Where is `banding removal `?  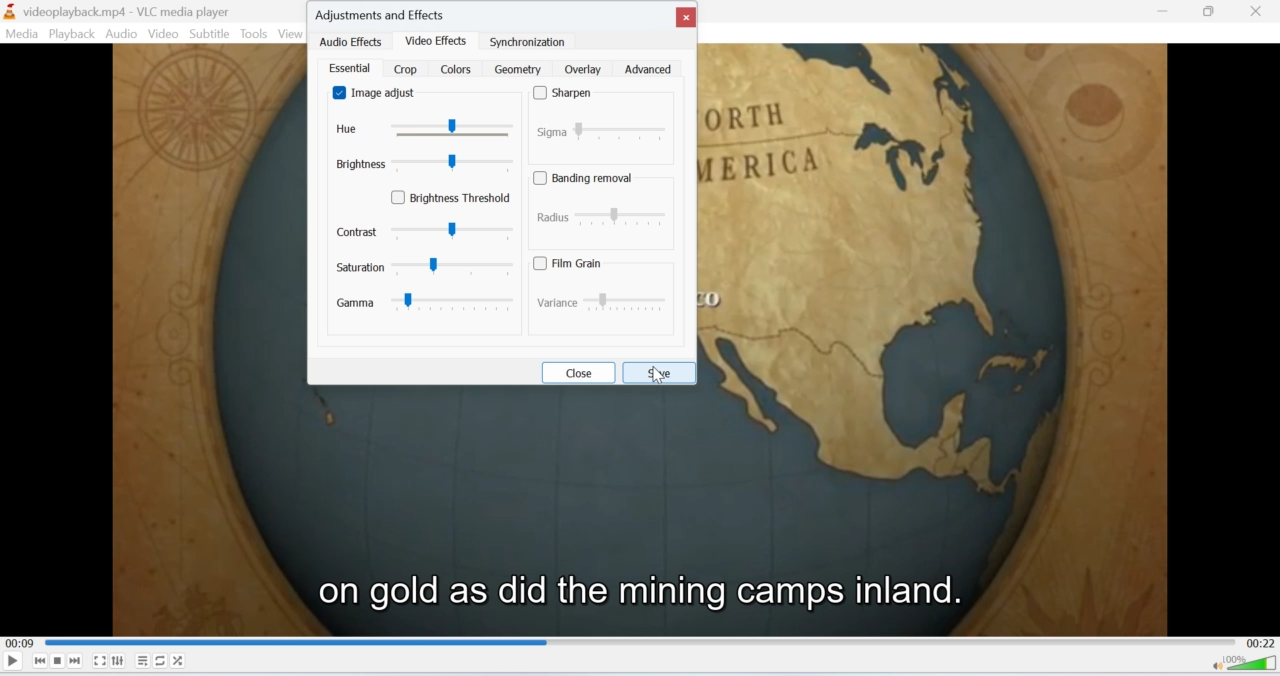
banding removal  is located at coordinates (587, 178).